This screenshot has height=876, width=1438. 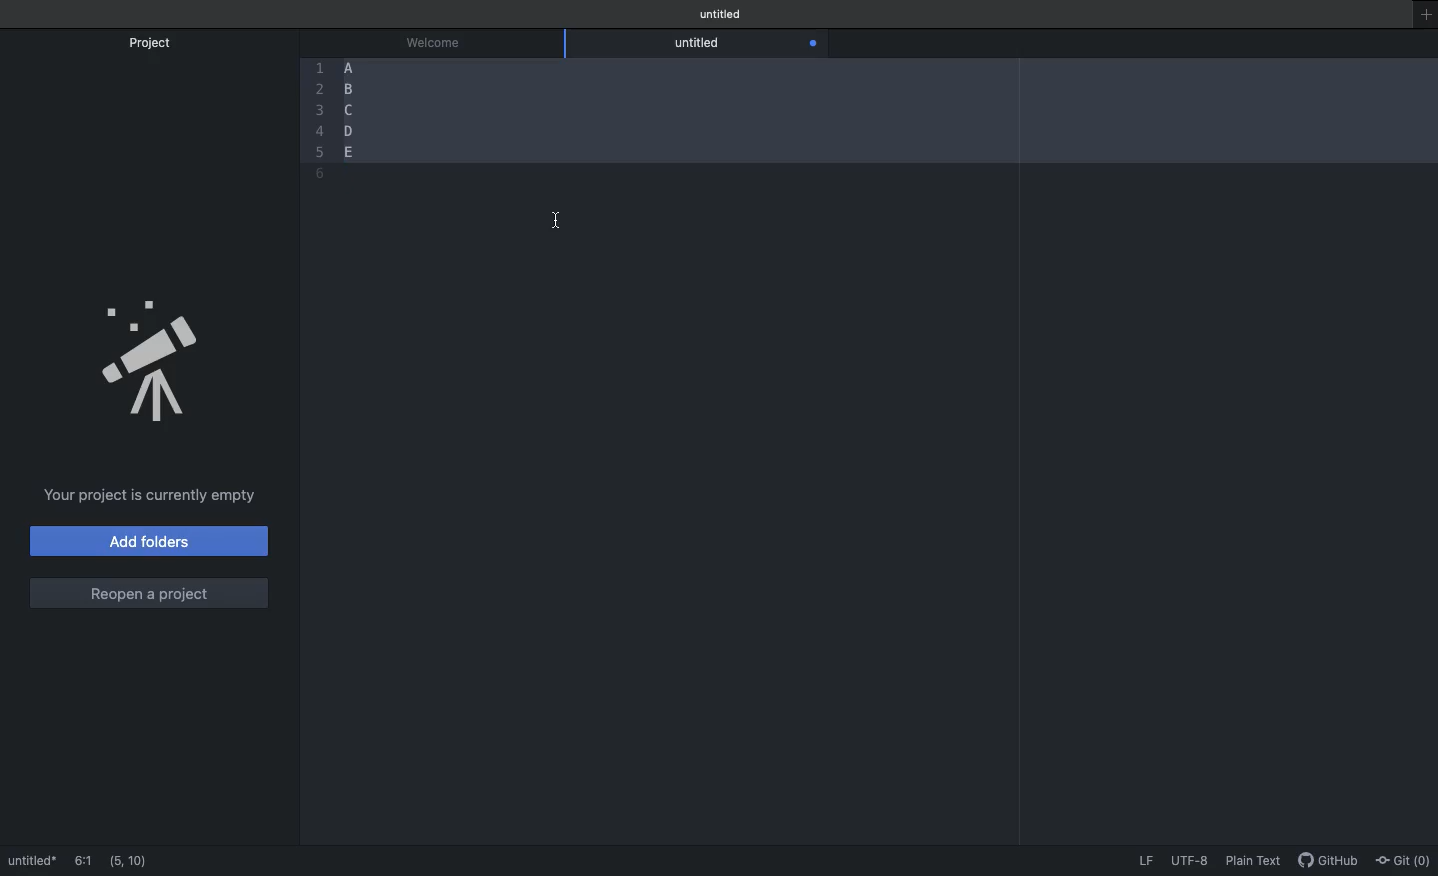 What do you see at coordinates (318, 118) in the screenshot?
I see `1
2
3
4
5
6` at bounding box center [318, 118].